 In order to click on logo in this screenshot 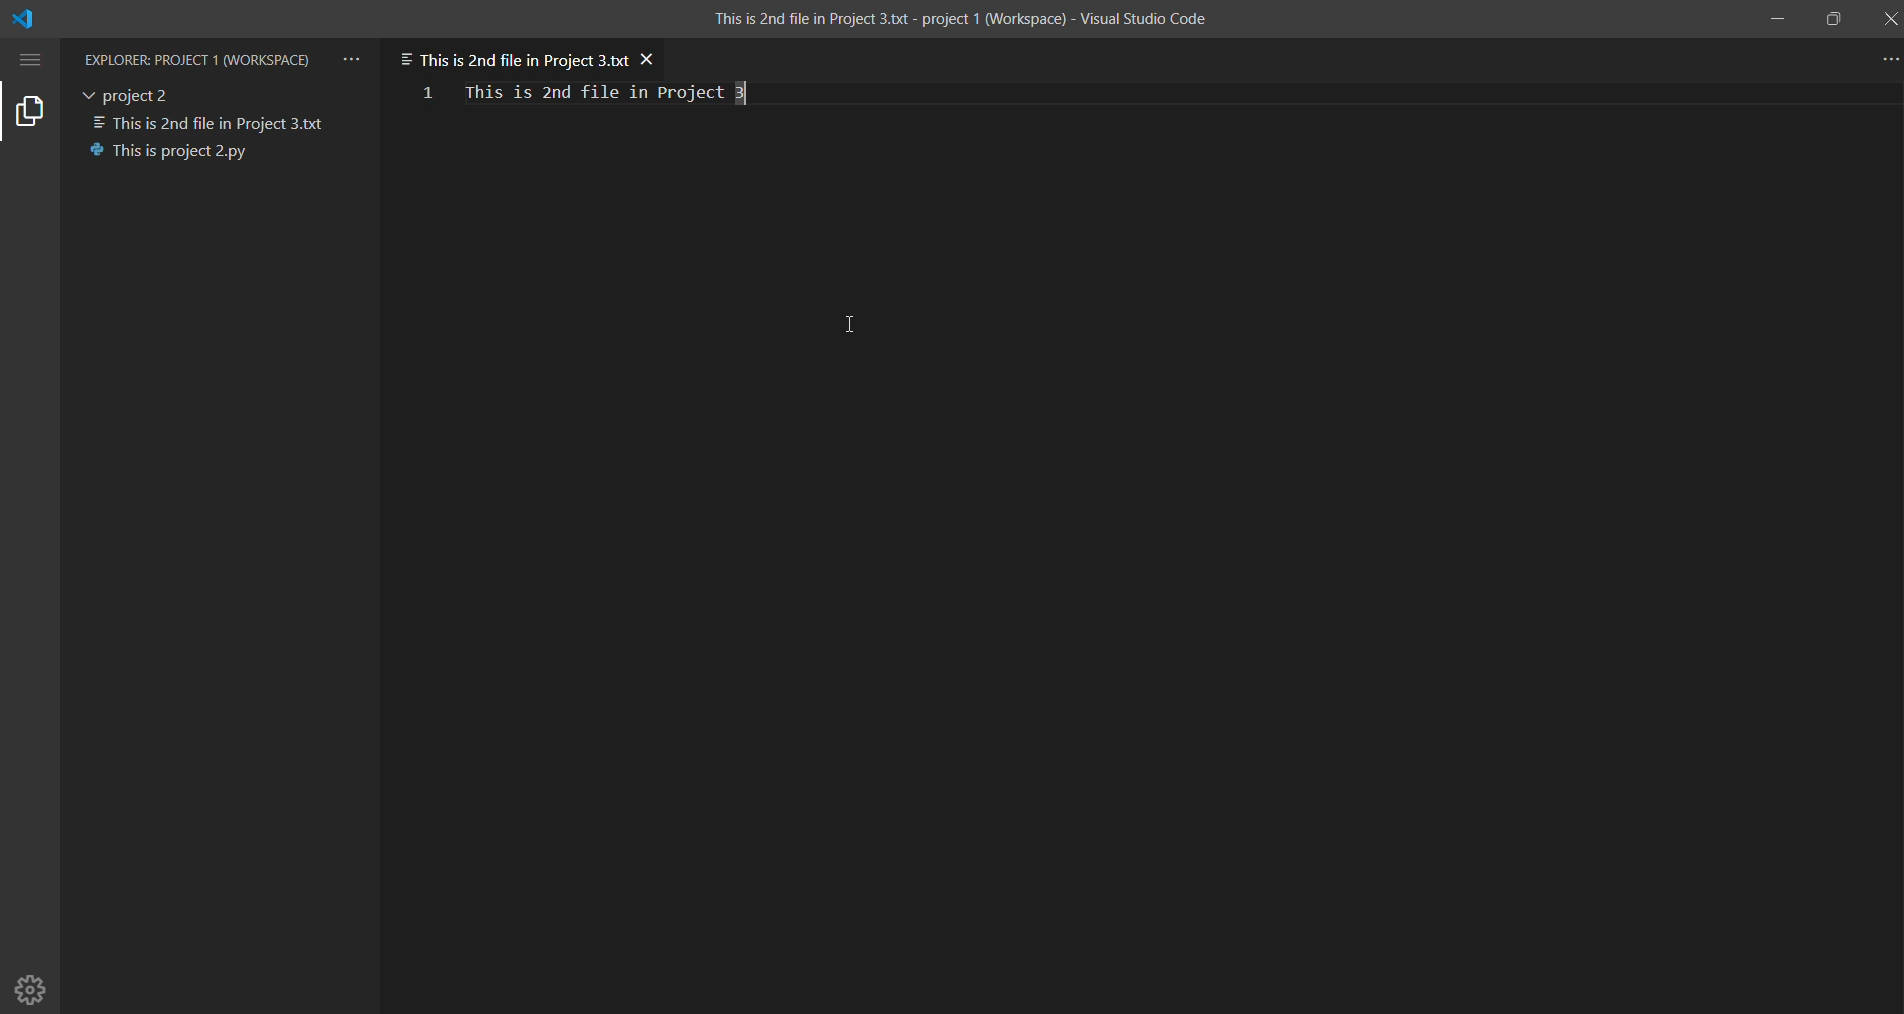, I will do `click(42, 18)`.